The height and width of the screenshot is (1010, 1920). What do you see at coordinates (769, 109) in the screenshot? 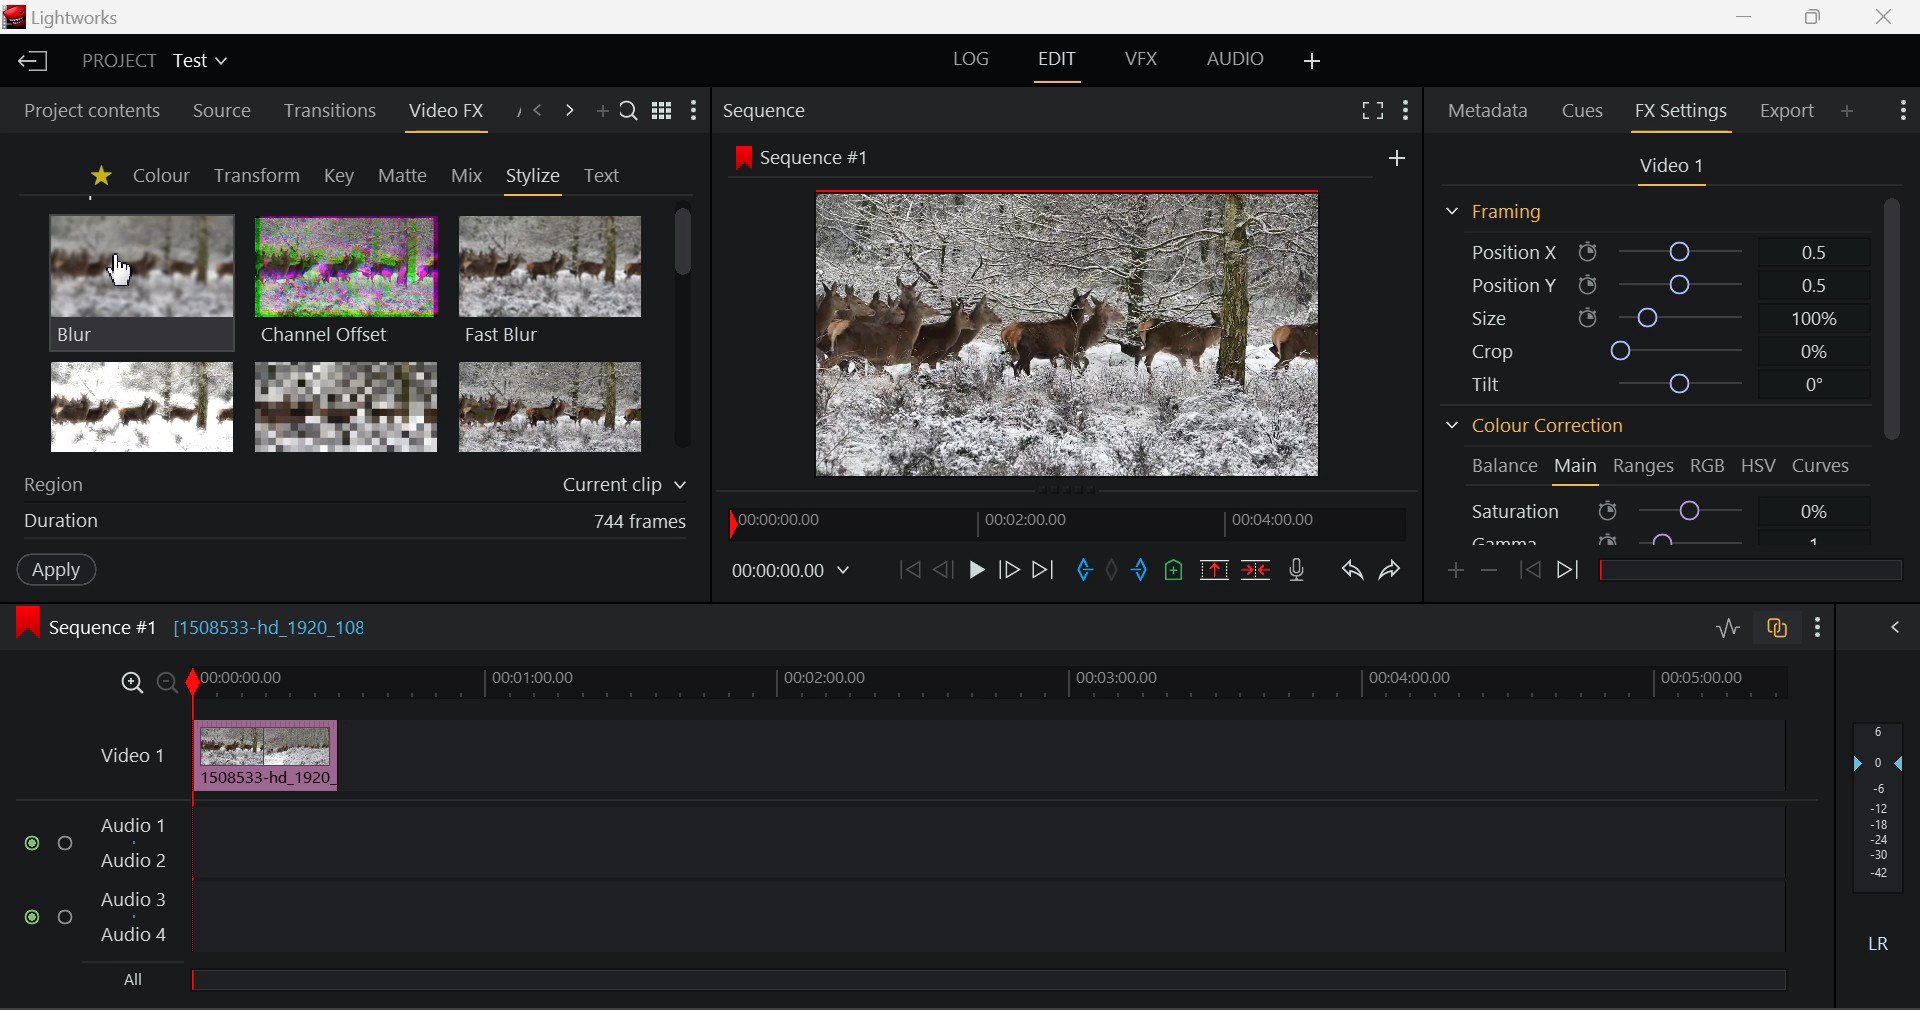
I see `Sequence Preview Section` at bounding box center [769, 109].